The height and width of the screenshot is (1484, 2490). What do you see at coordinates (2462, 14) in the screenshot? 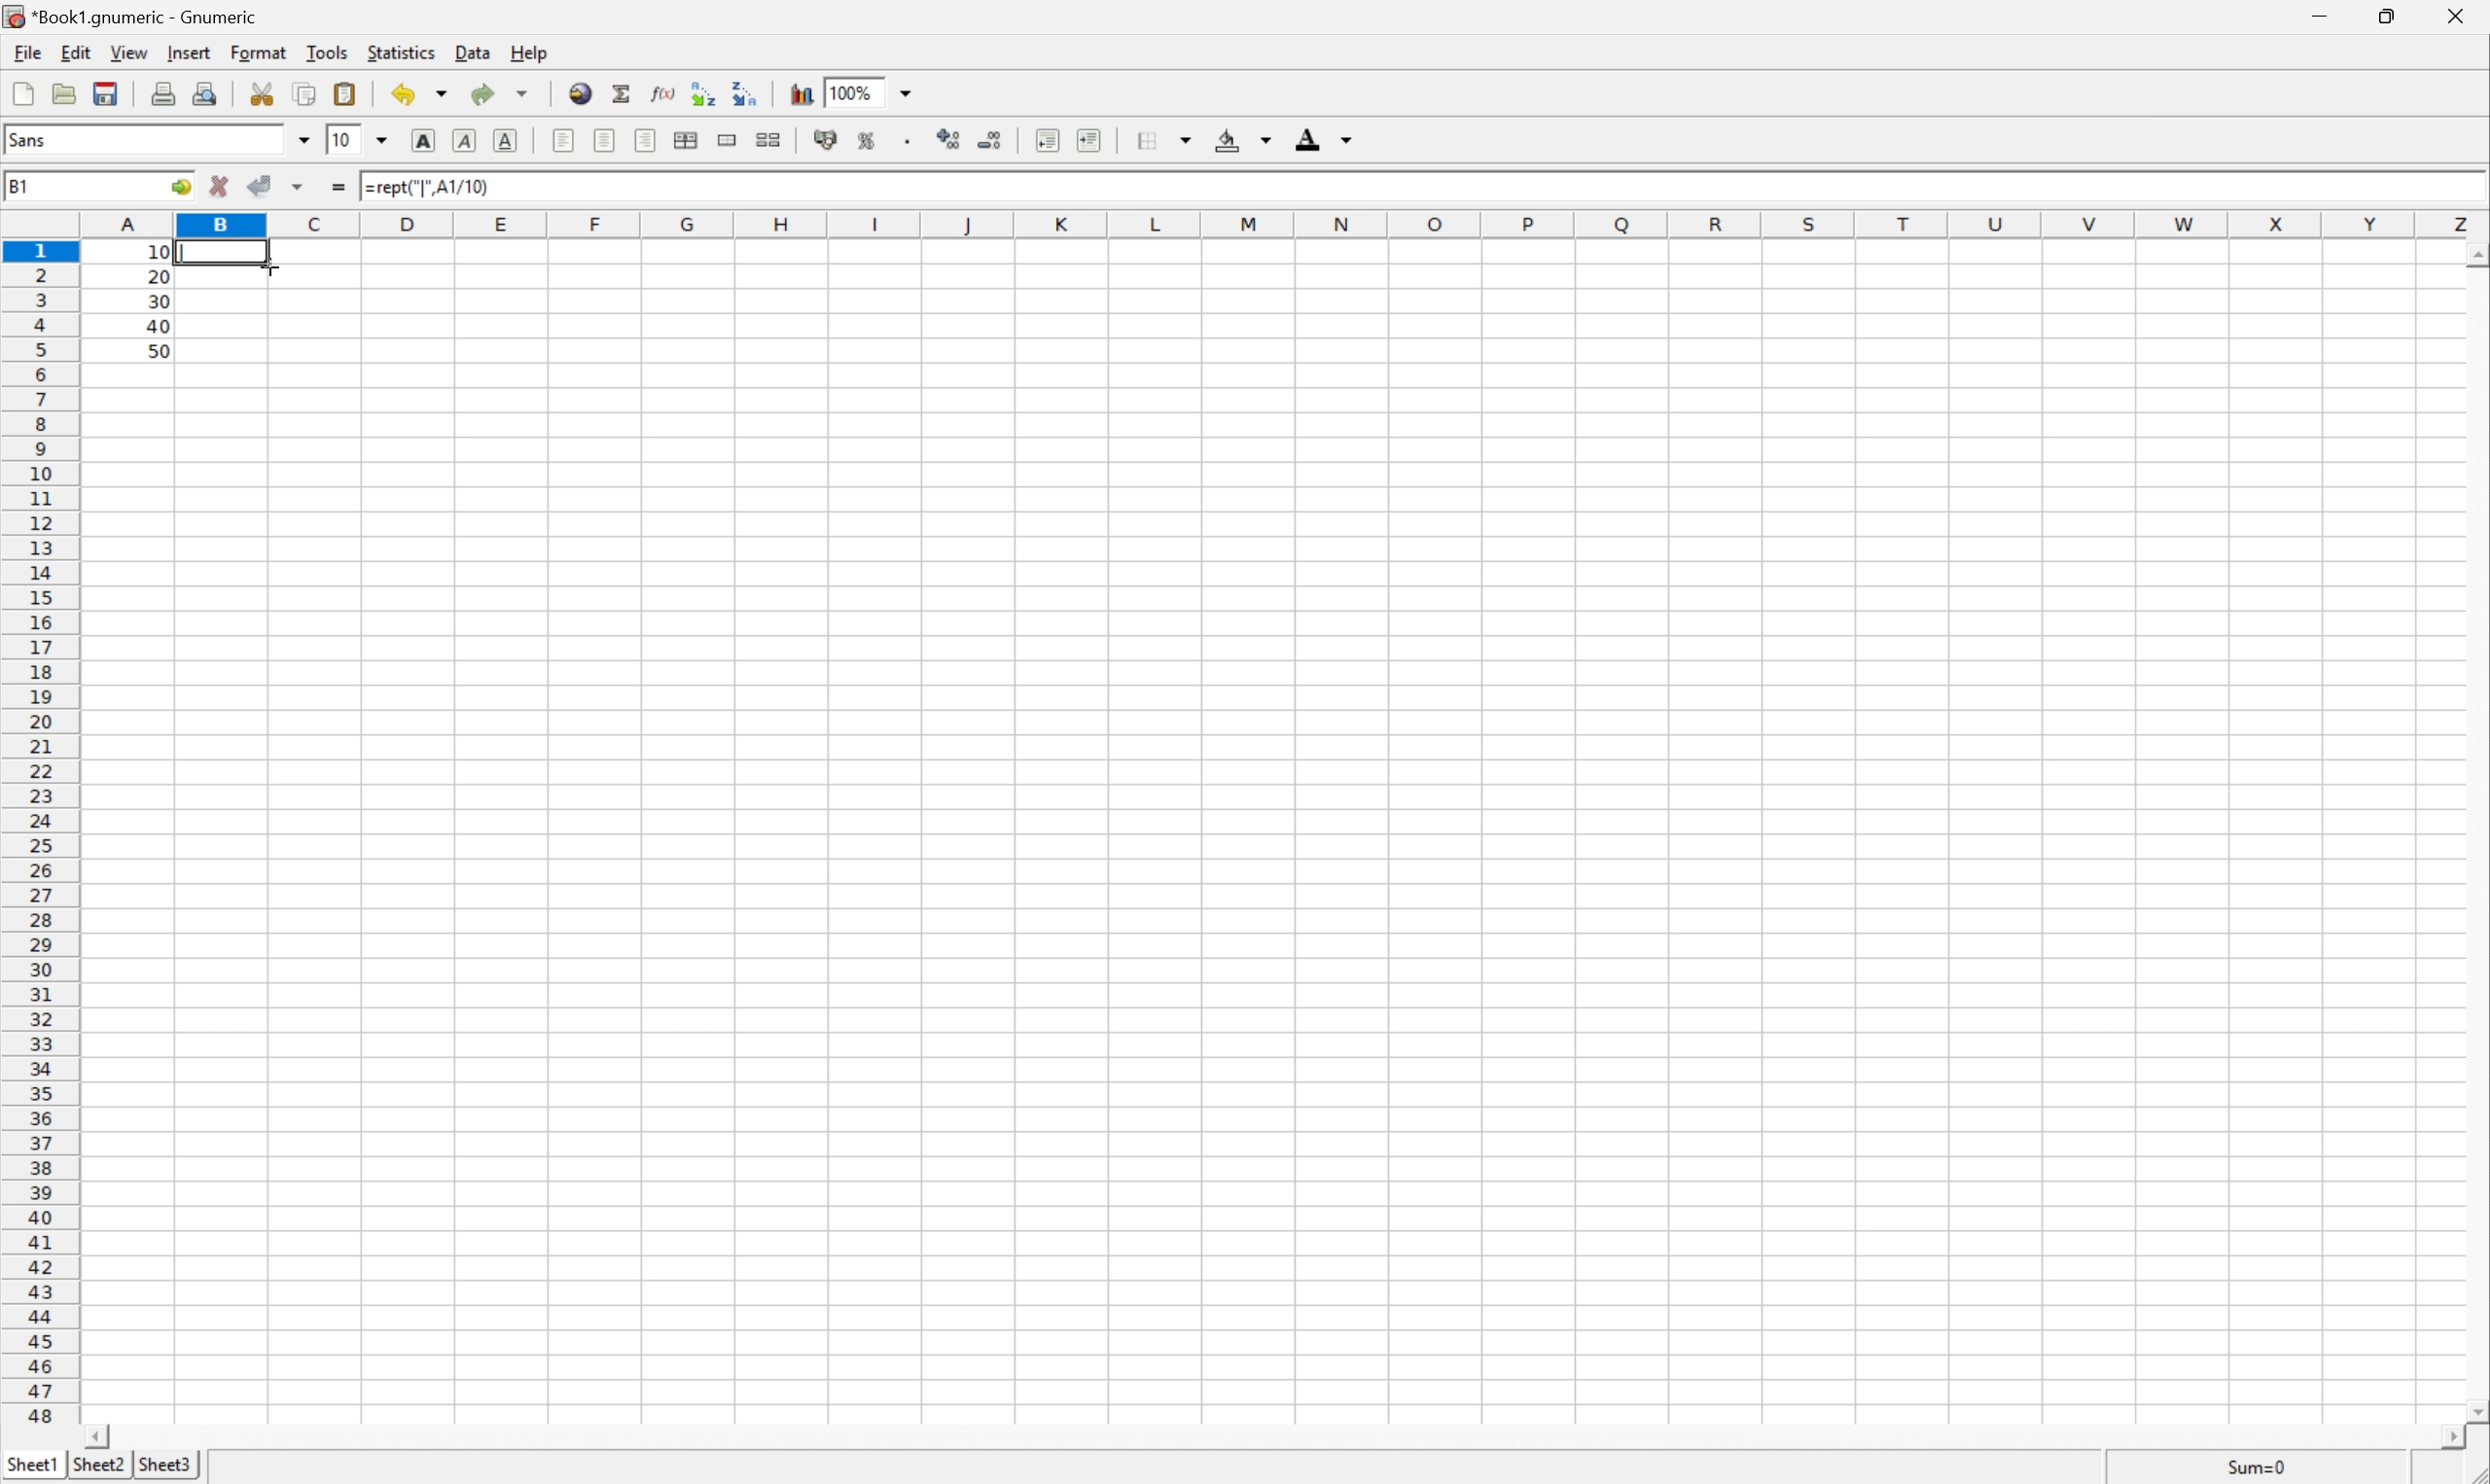
I see `Close` at bounding box center [2462, 14].